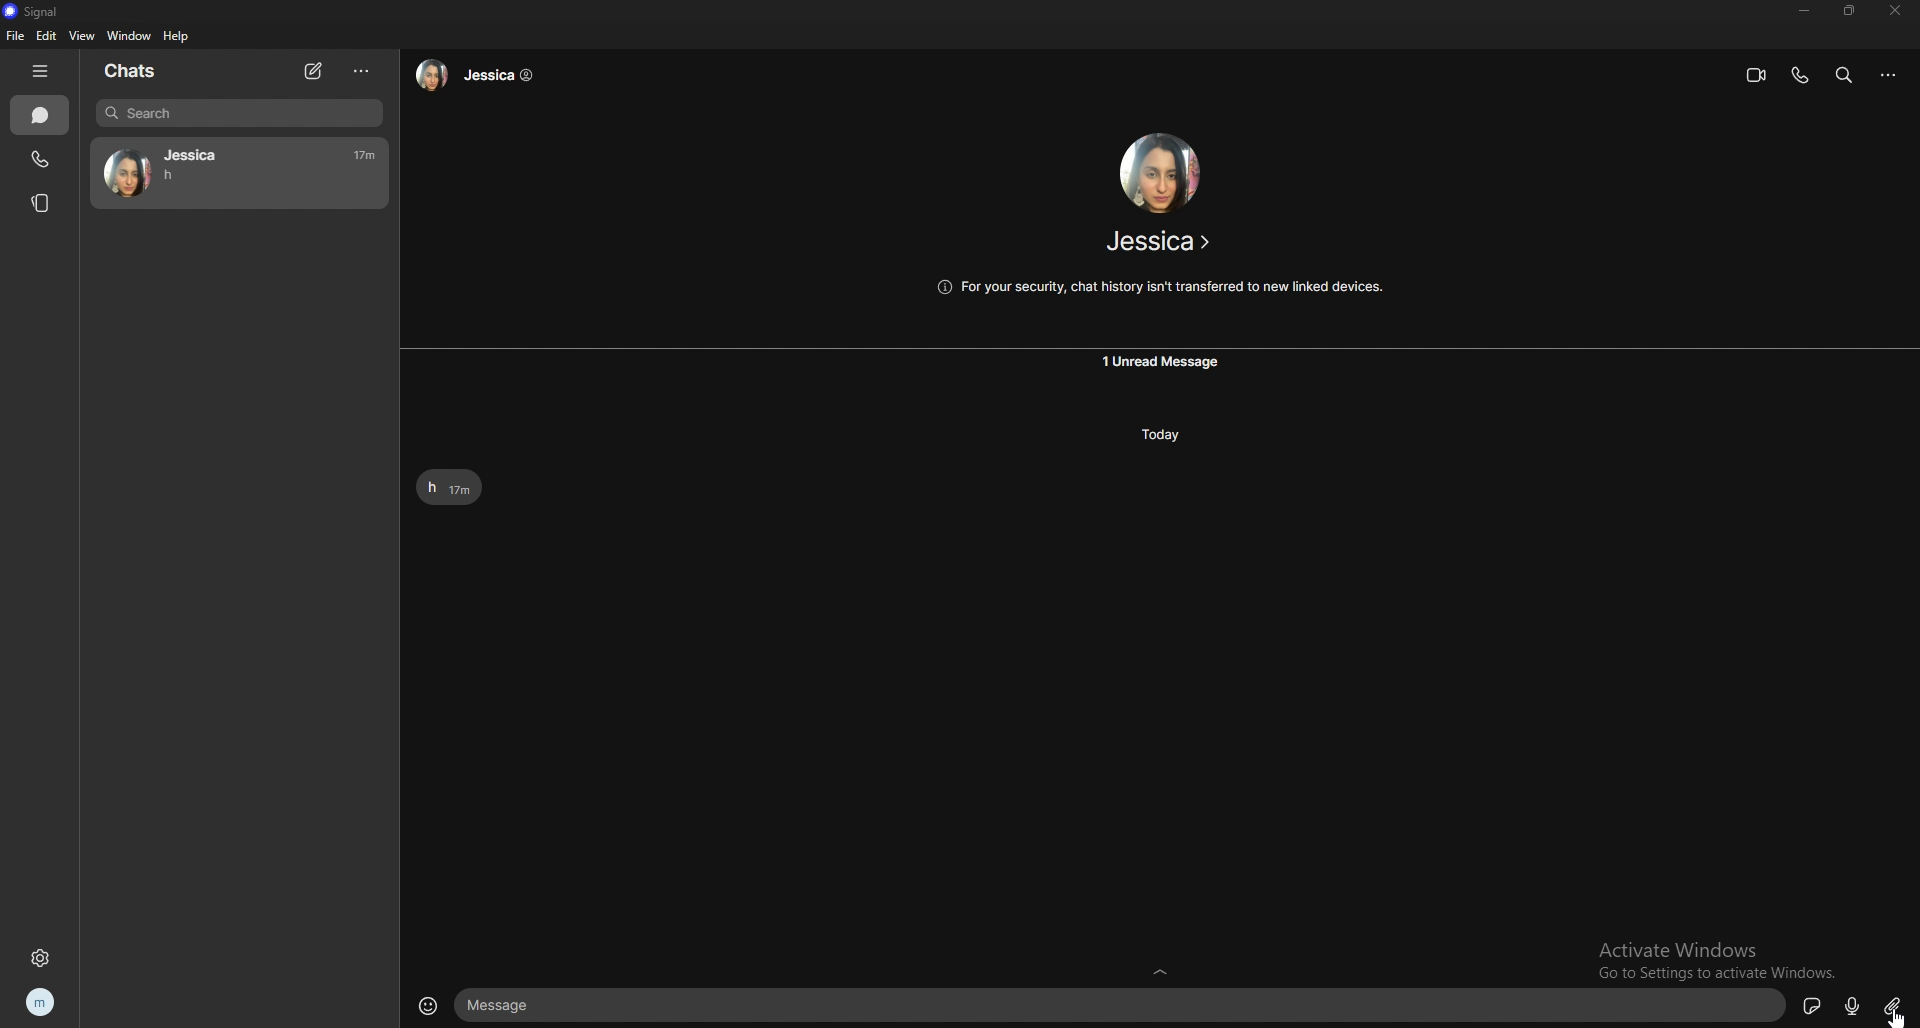 This screenshot has height=1028, width=1920. What do you see at coordinates (41, 115) in the screenshot?
I see `chats` at bounding box center [41, 115].